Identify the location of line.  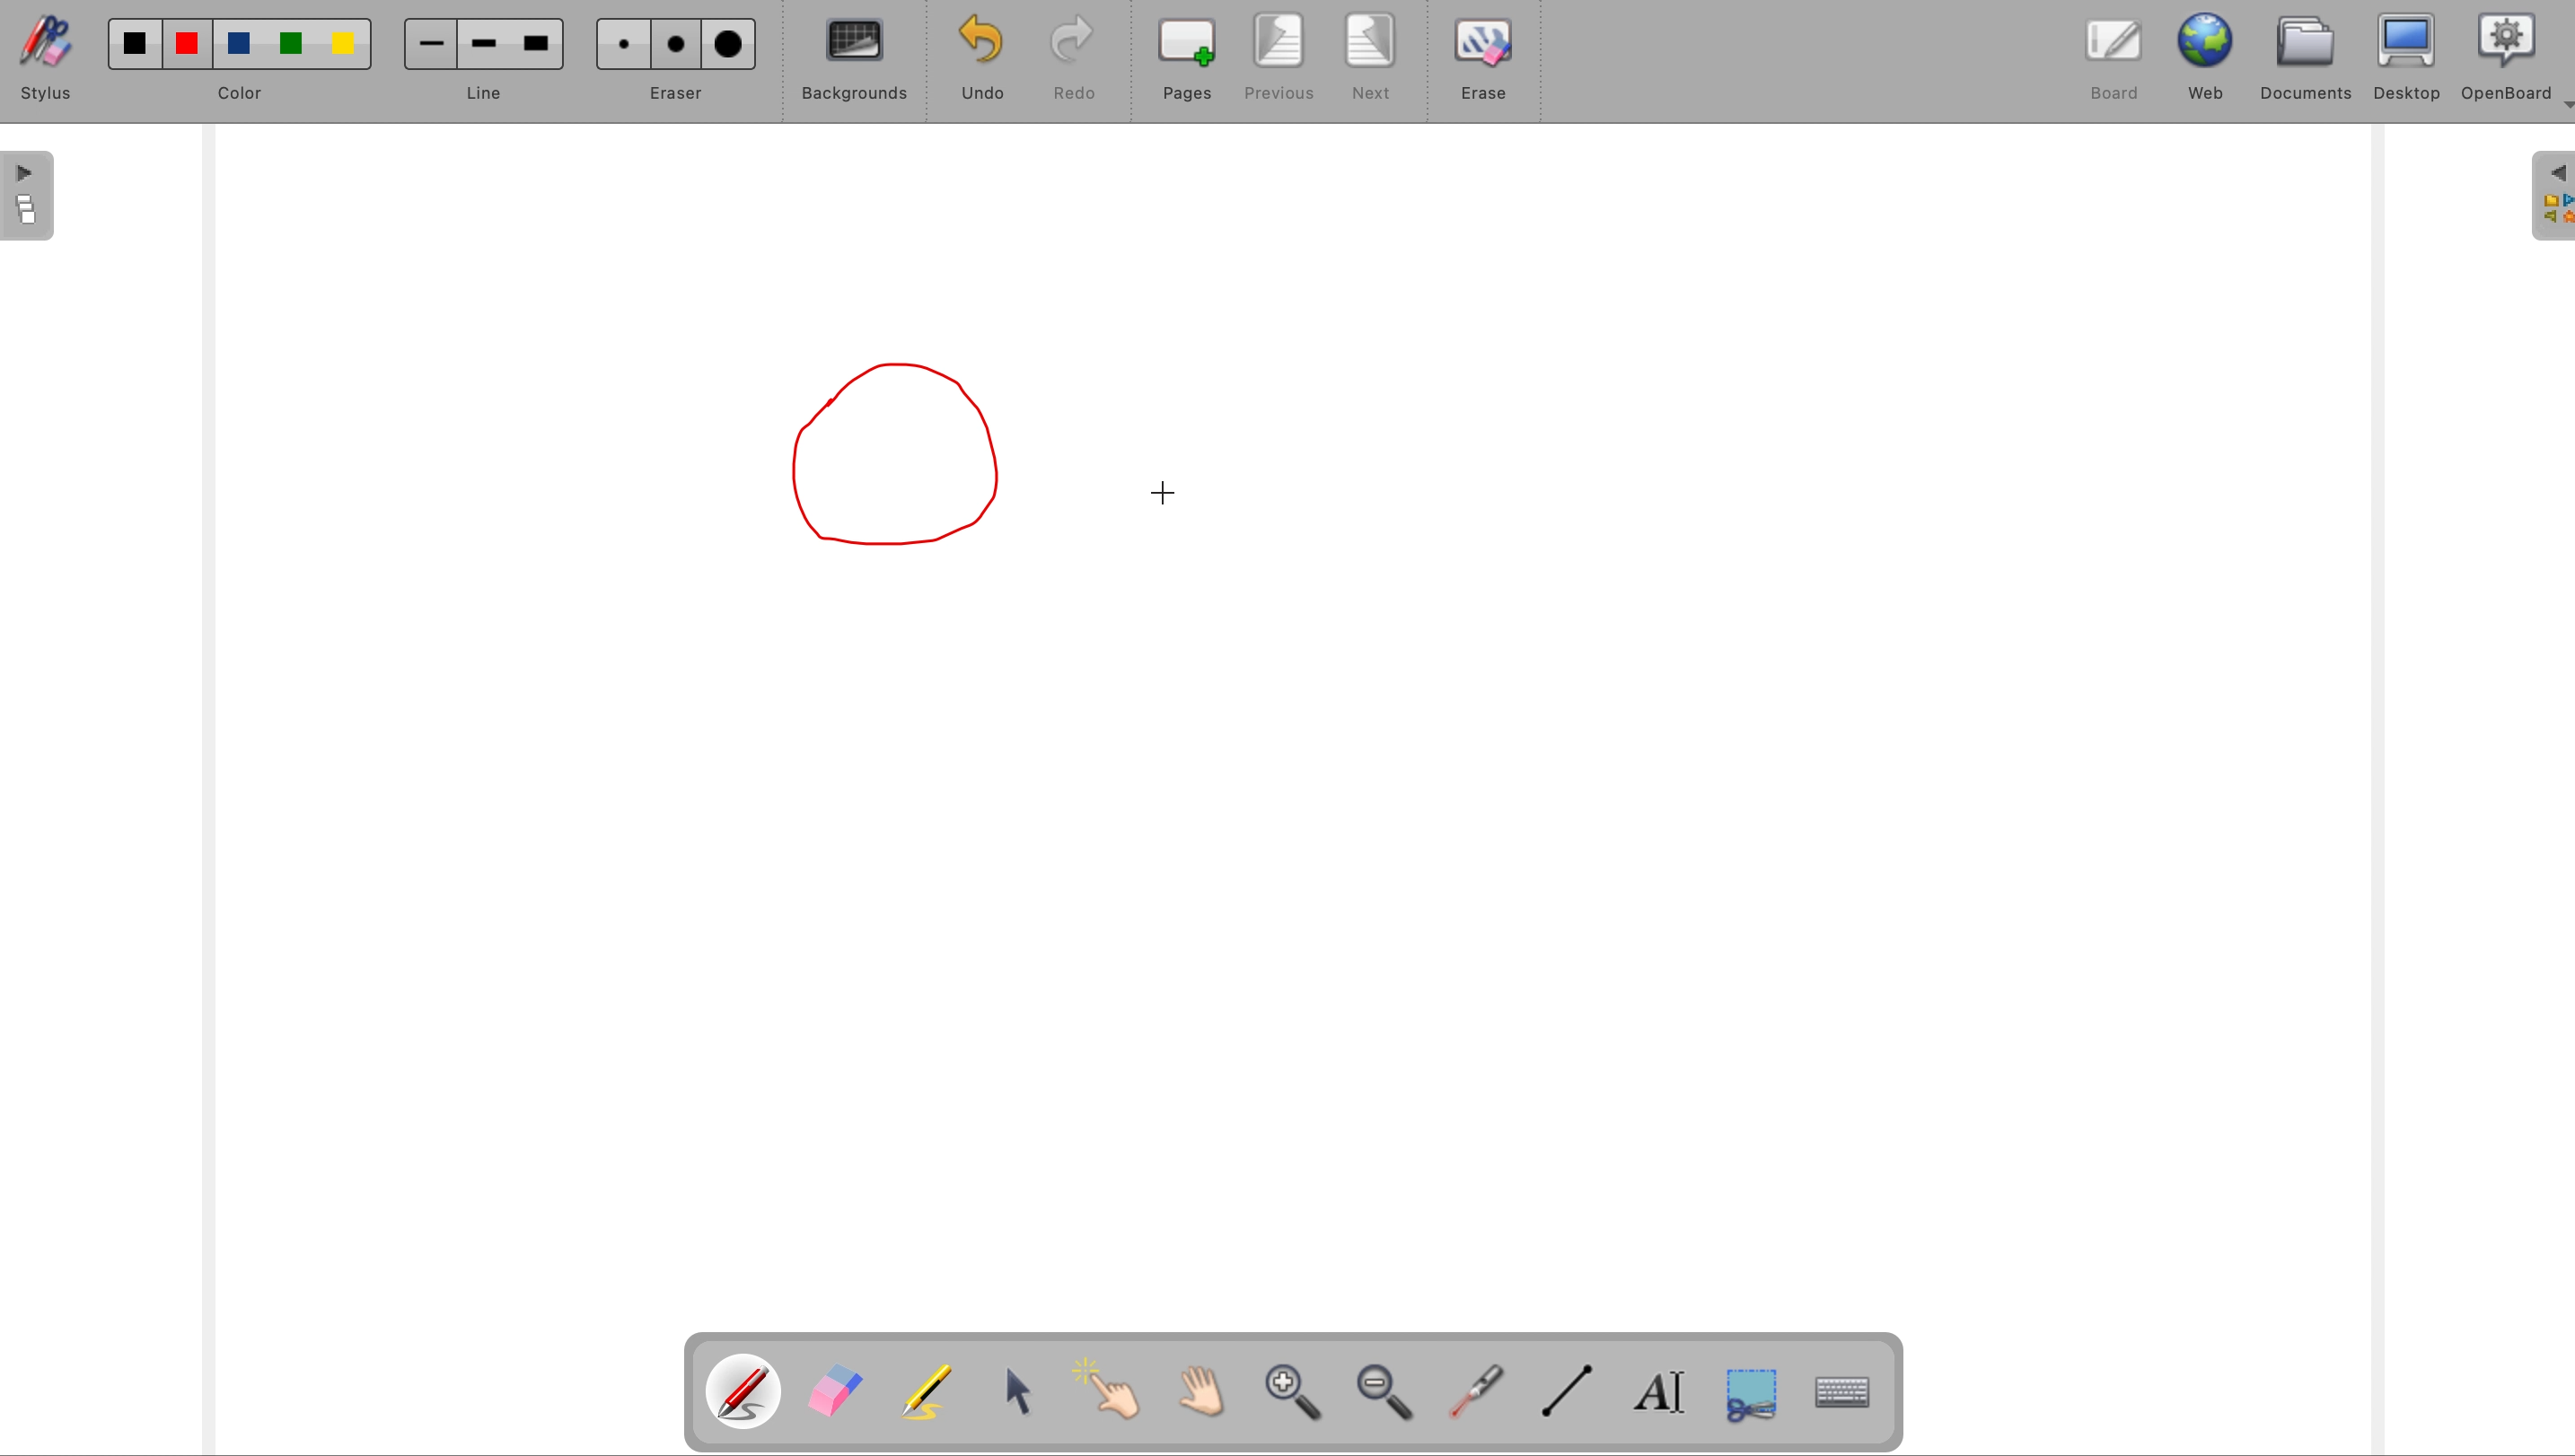
(479, 62).